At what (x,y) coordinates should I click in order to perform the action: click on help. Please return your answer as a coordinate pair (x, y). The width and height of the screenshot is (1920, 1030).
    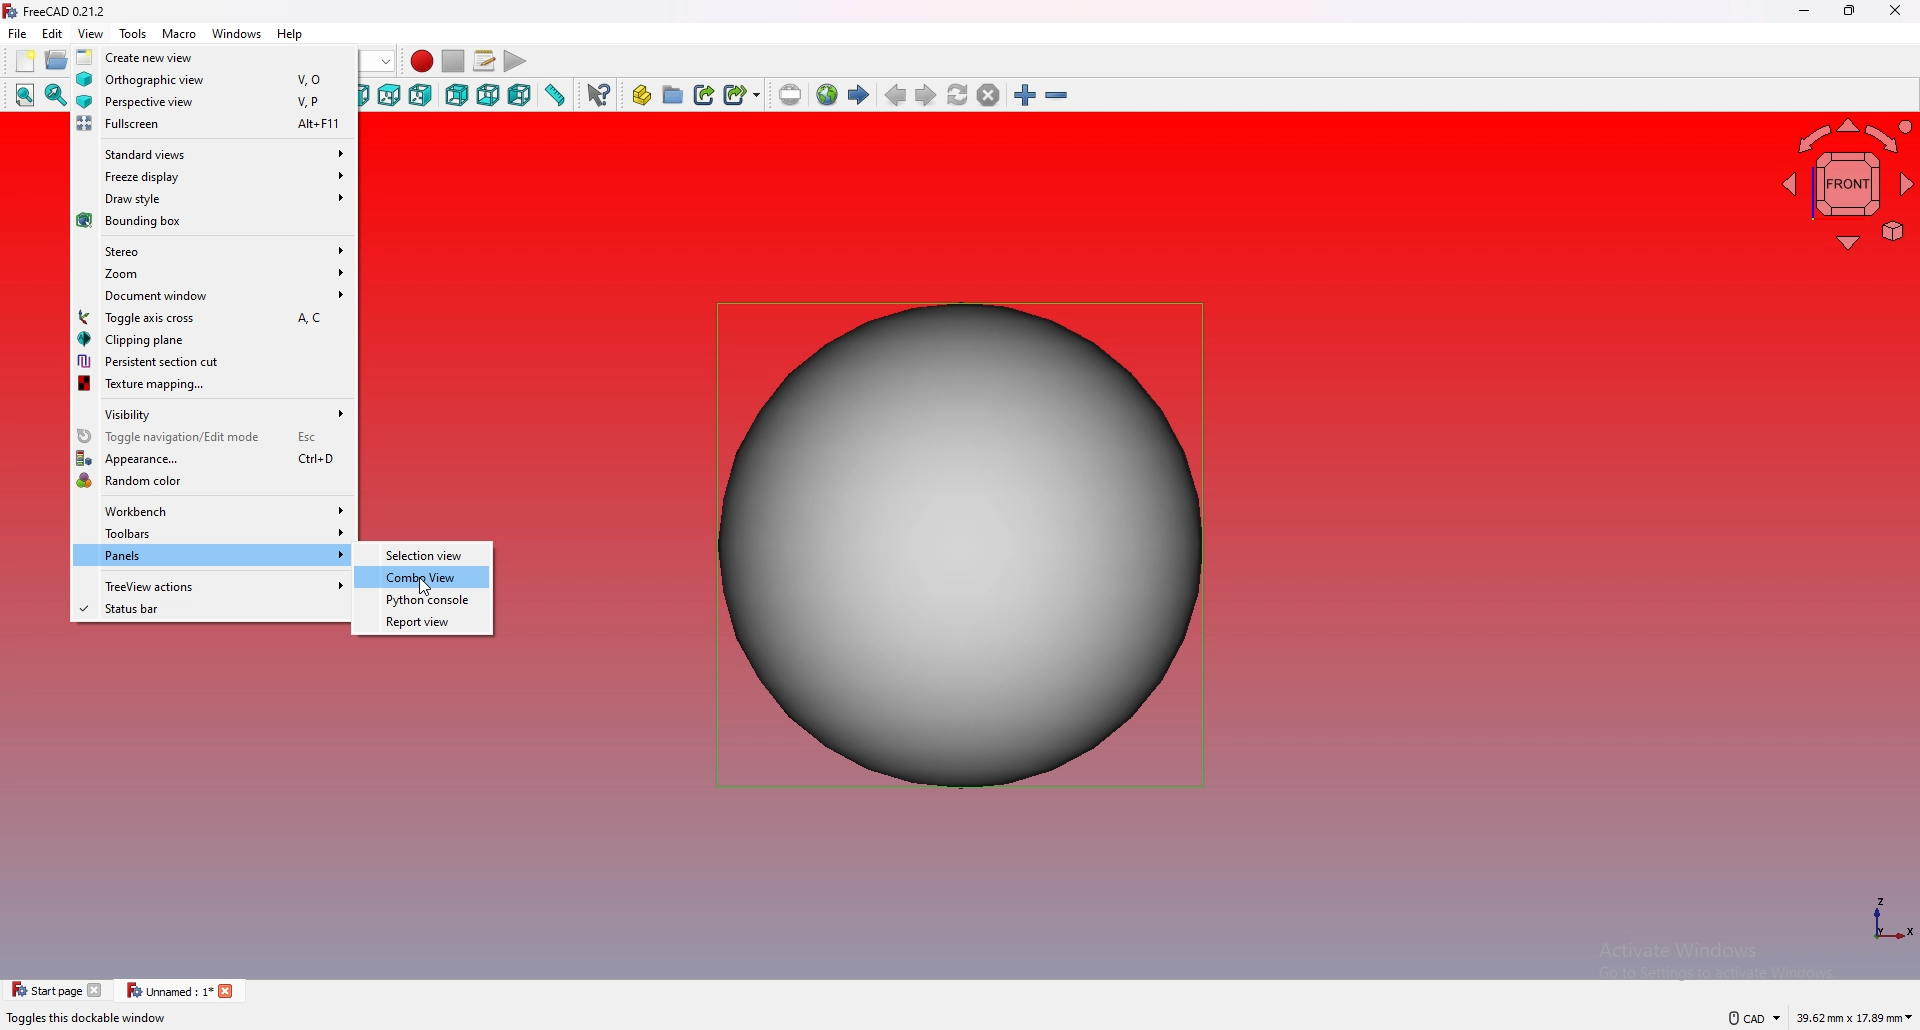
    Looking at the image, I should click on (291, 34).